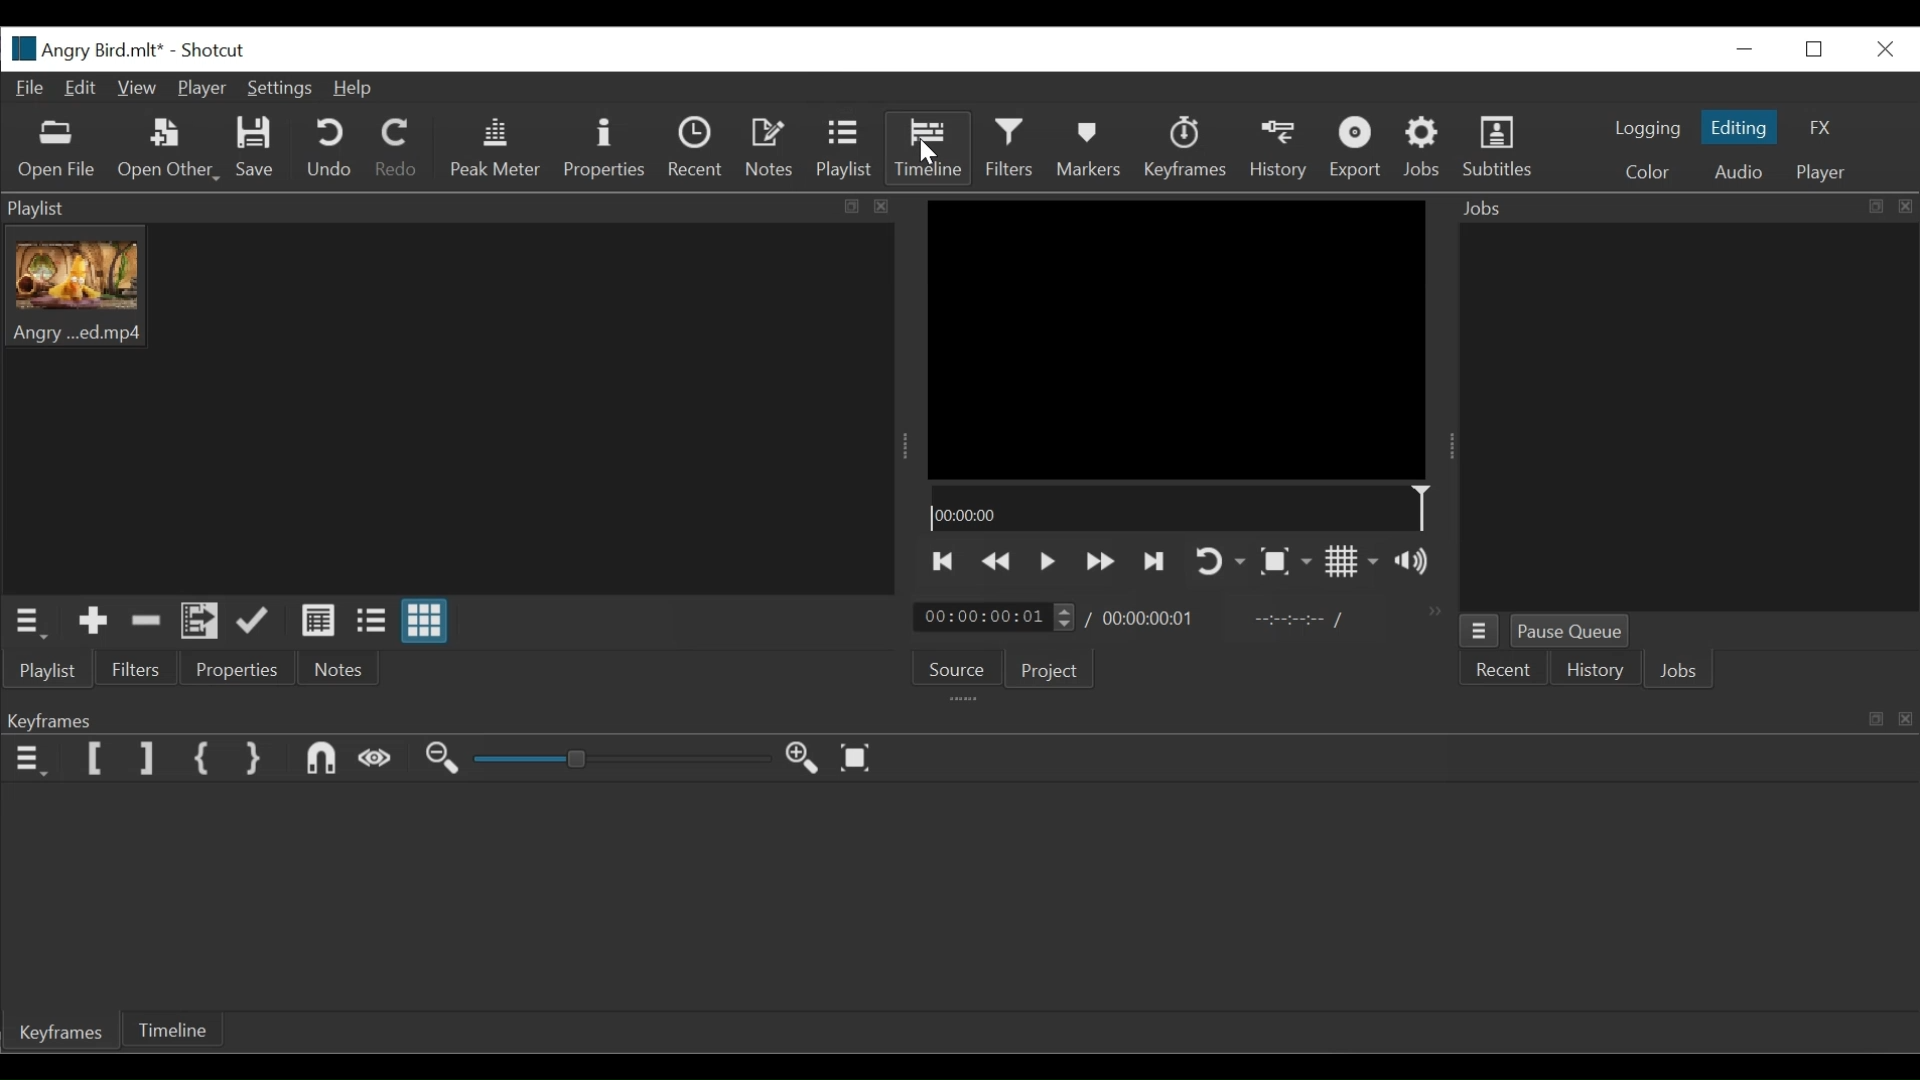 The width and height of the screenshot is (1920, 1080). What do you see at coordinates (1090, 150) in the screenshot?
I see `Markers` at bounding box center [1090, 150].